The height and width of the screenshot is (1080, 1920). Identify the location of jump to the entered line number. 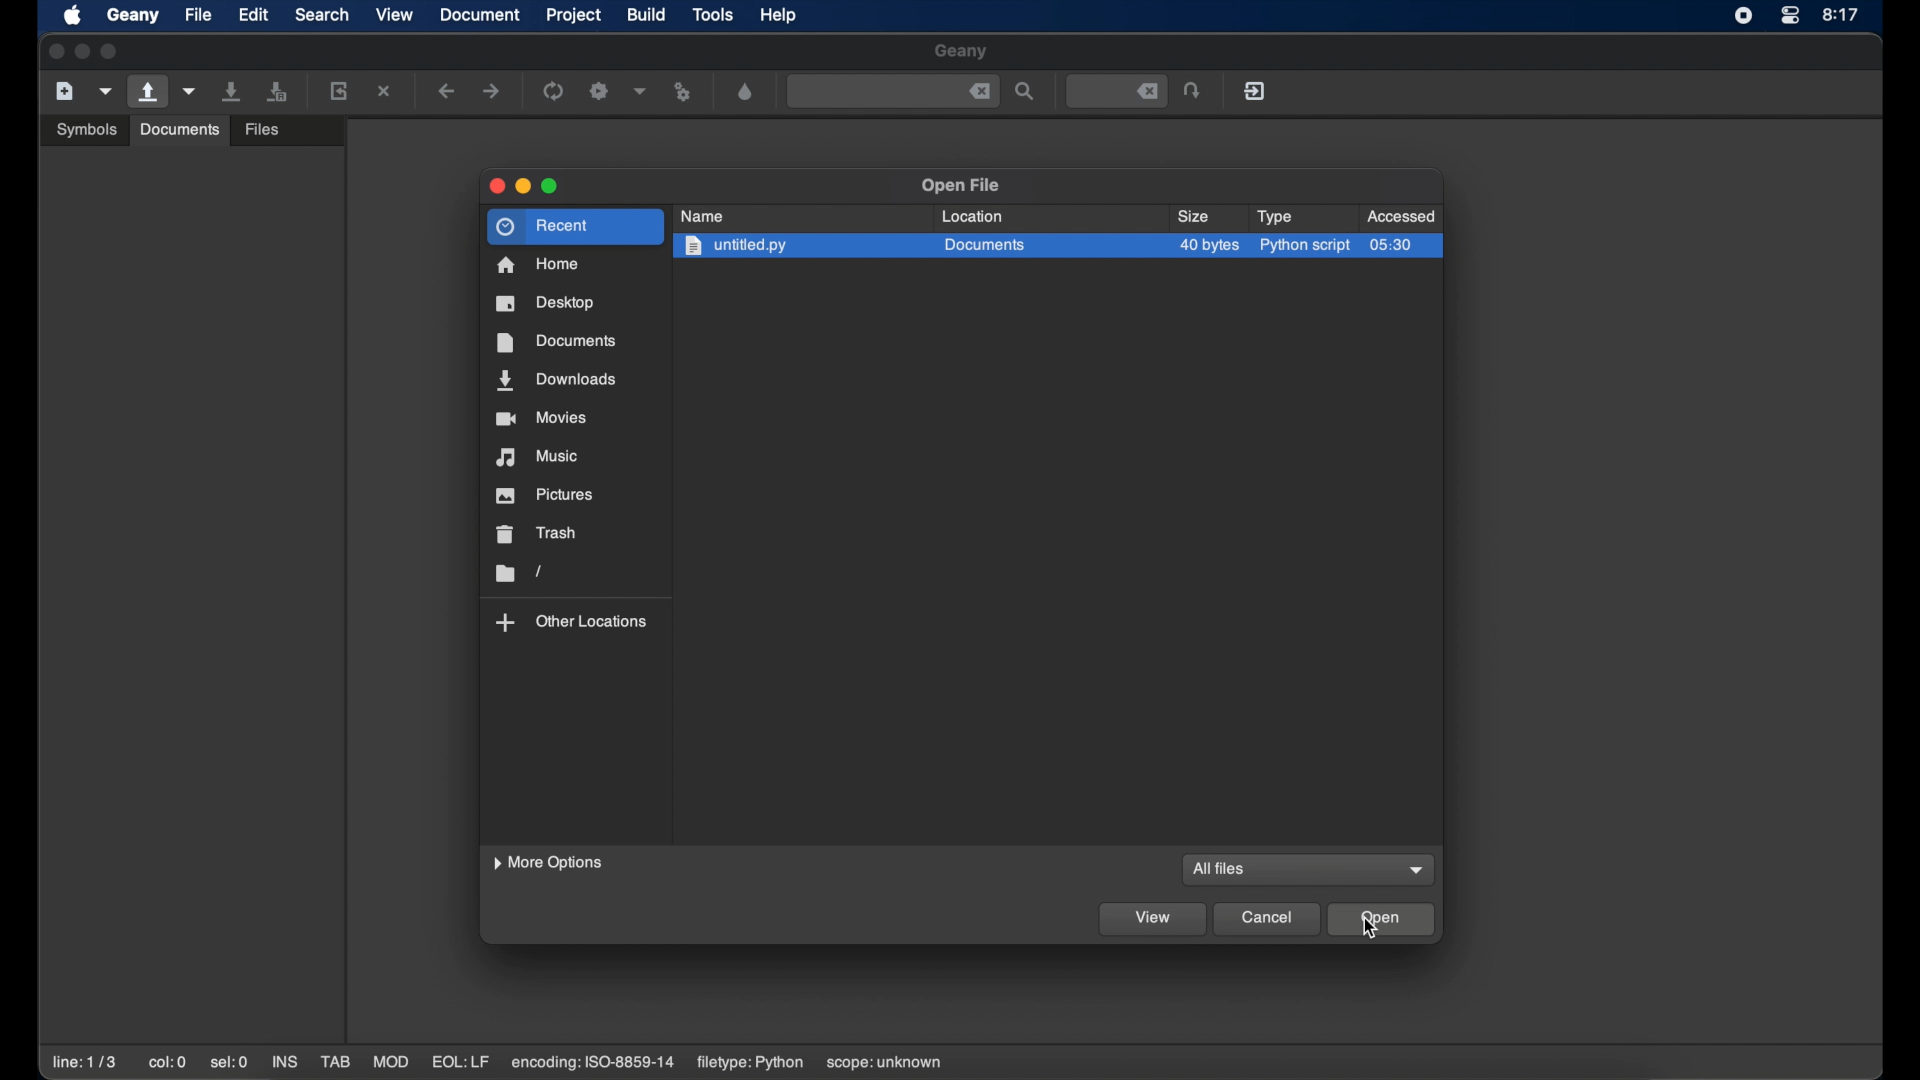
(1192, 90).